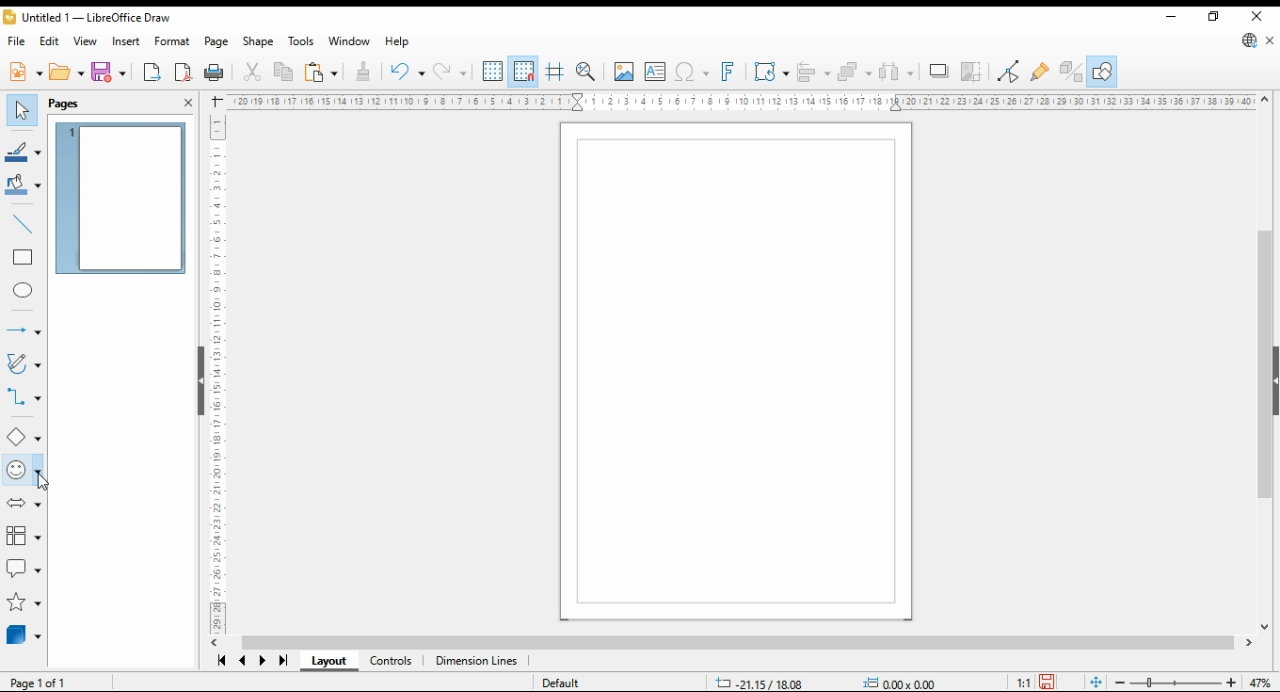 The width and height of the screenshot is (1280, 692). I want to click on toggle point edit mode, so click(1010, 73).